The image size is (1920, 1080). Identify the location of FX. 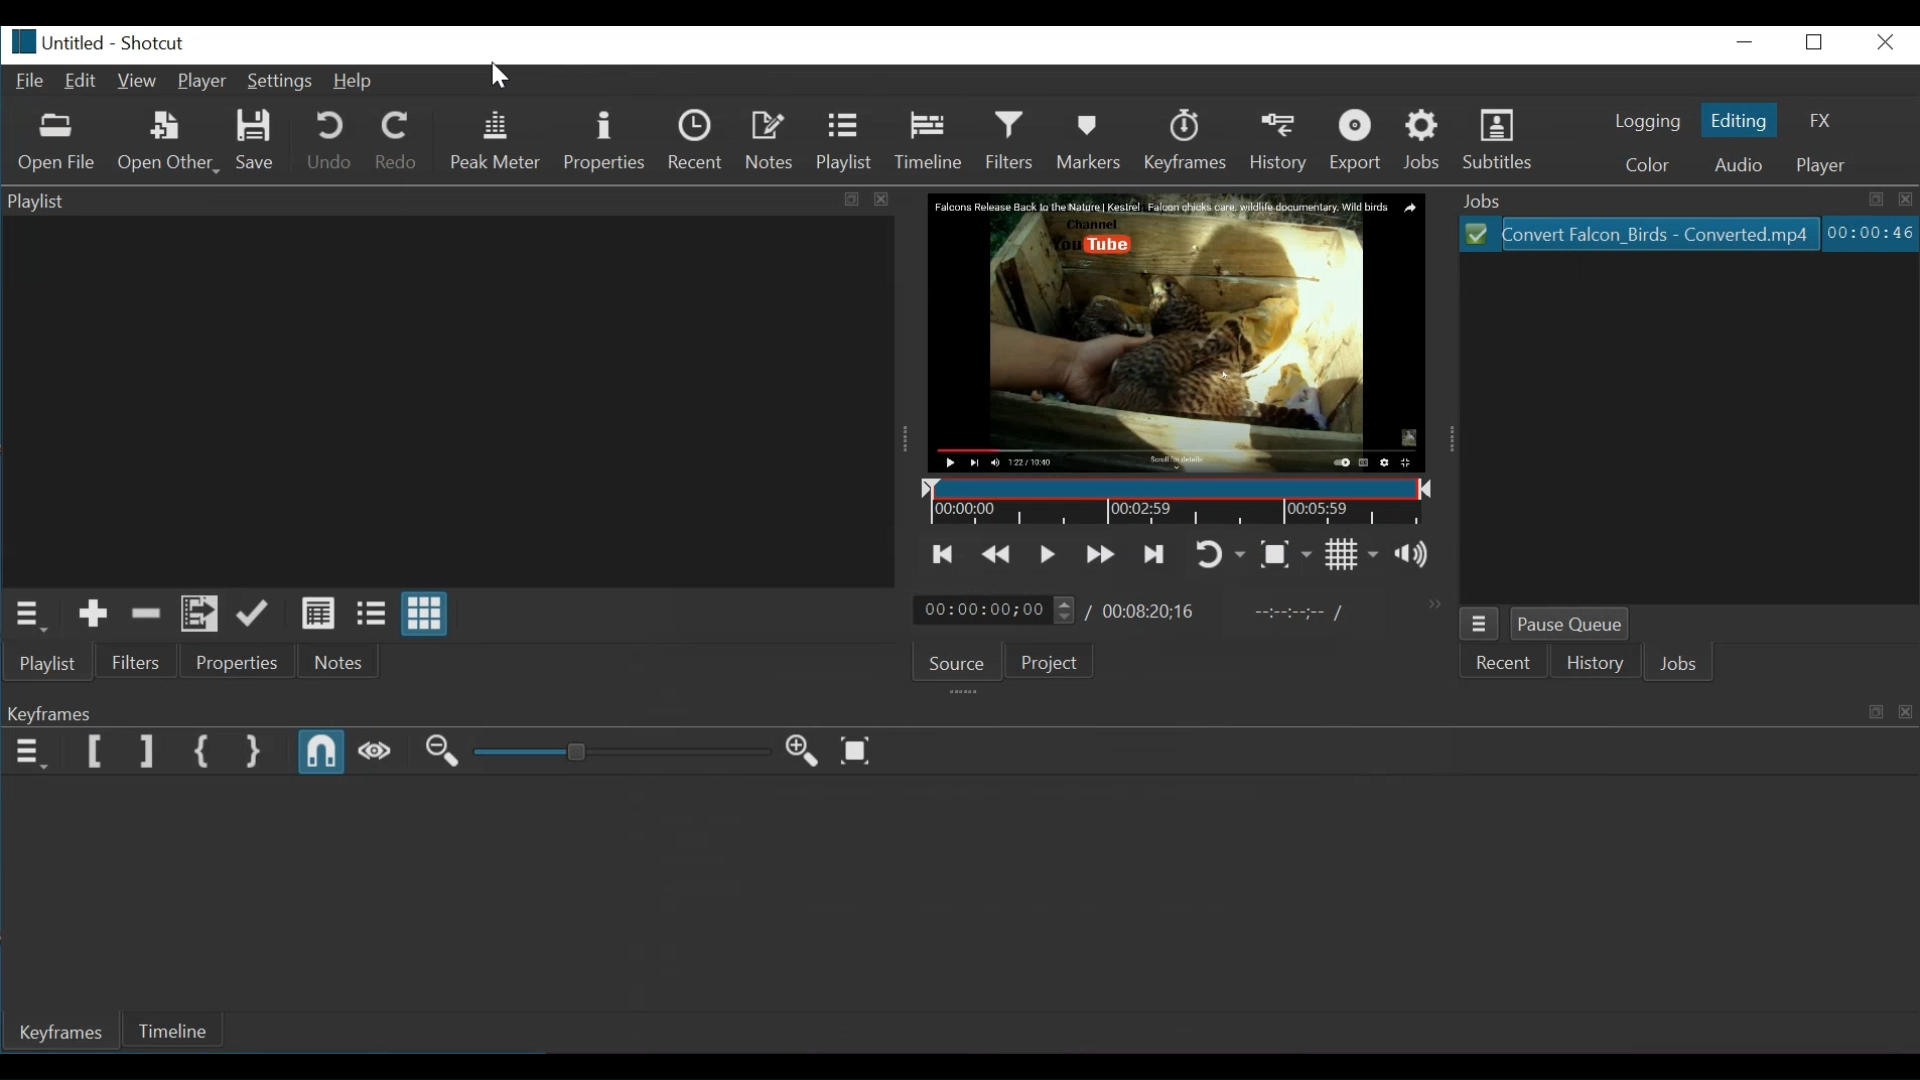
(1817, 120).